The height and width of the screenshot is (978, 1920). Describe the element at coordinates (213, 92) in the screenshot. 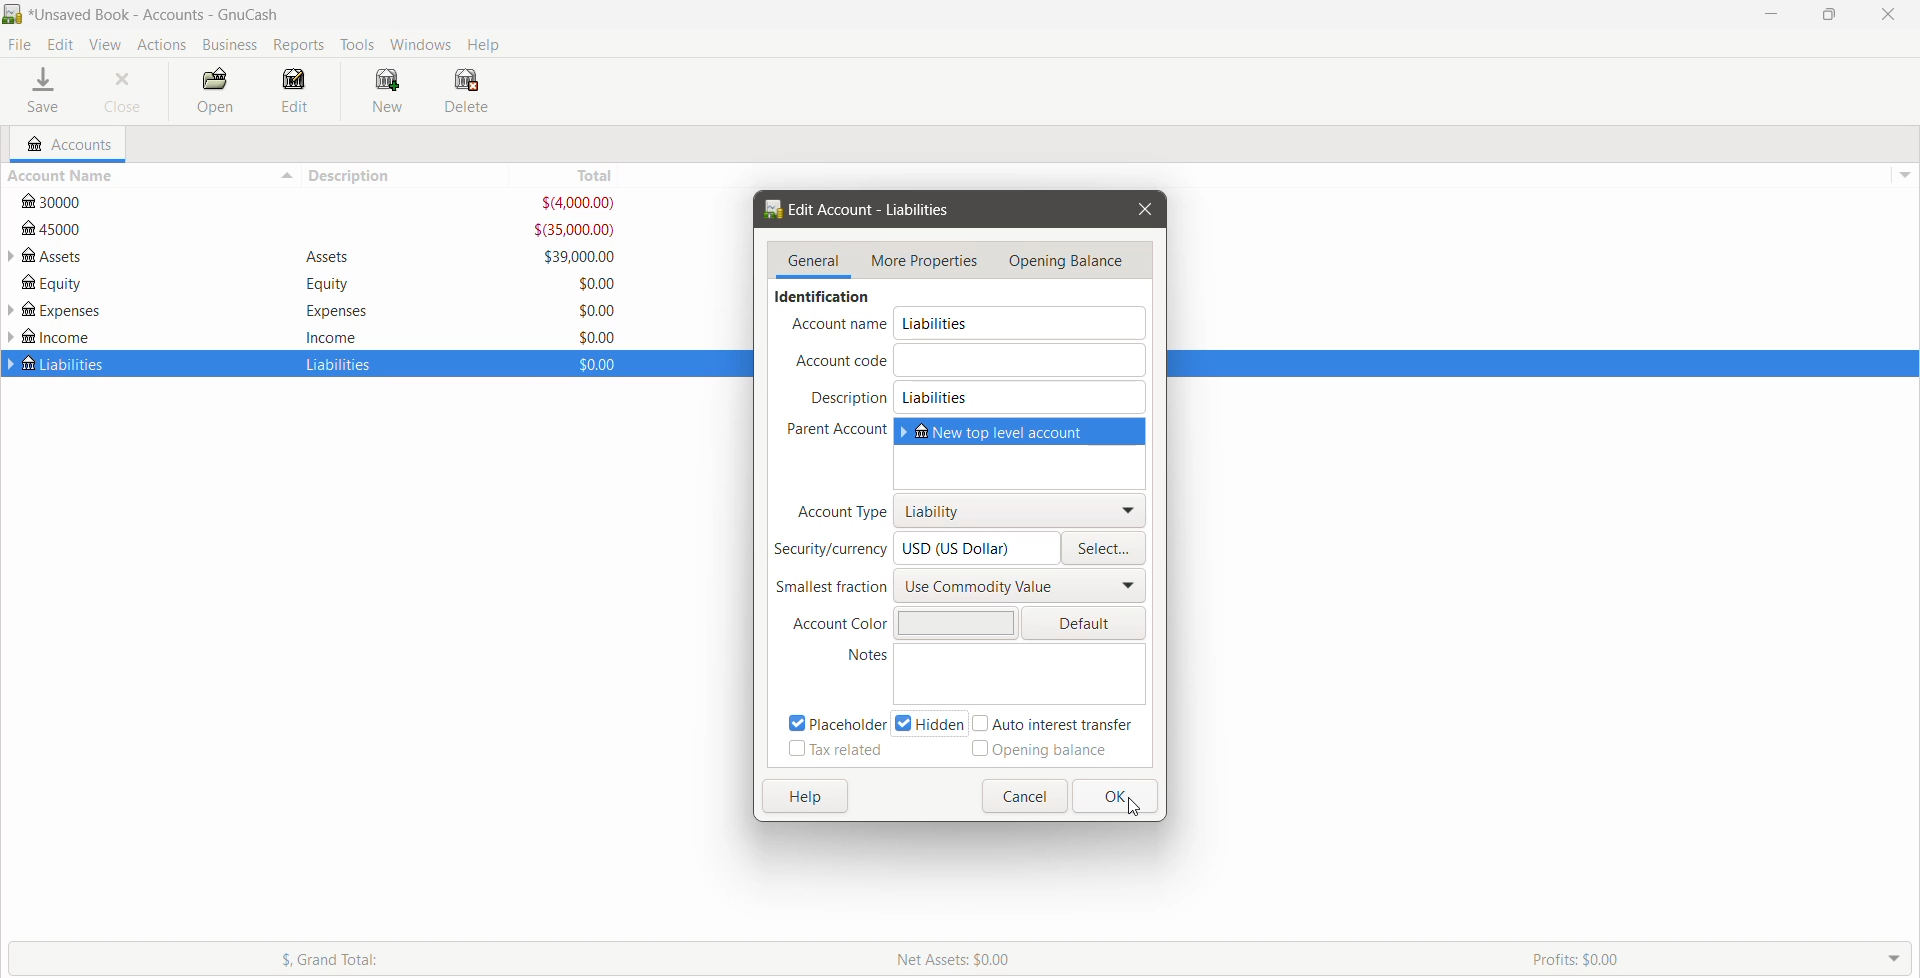

I see `Open` at that location.